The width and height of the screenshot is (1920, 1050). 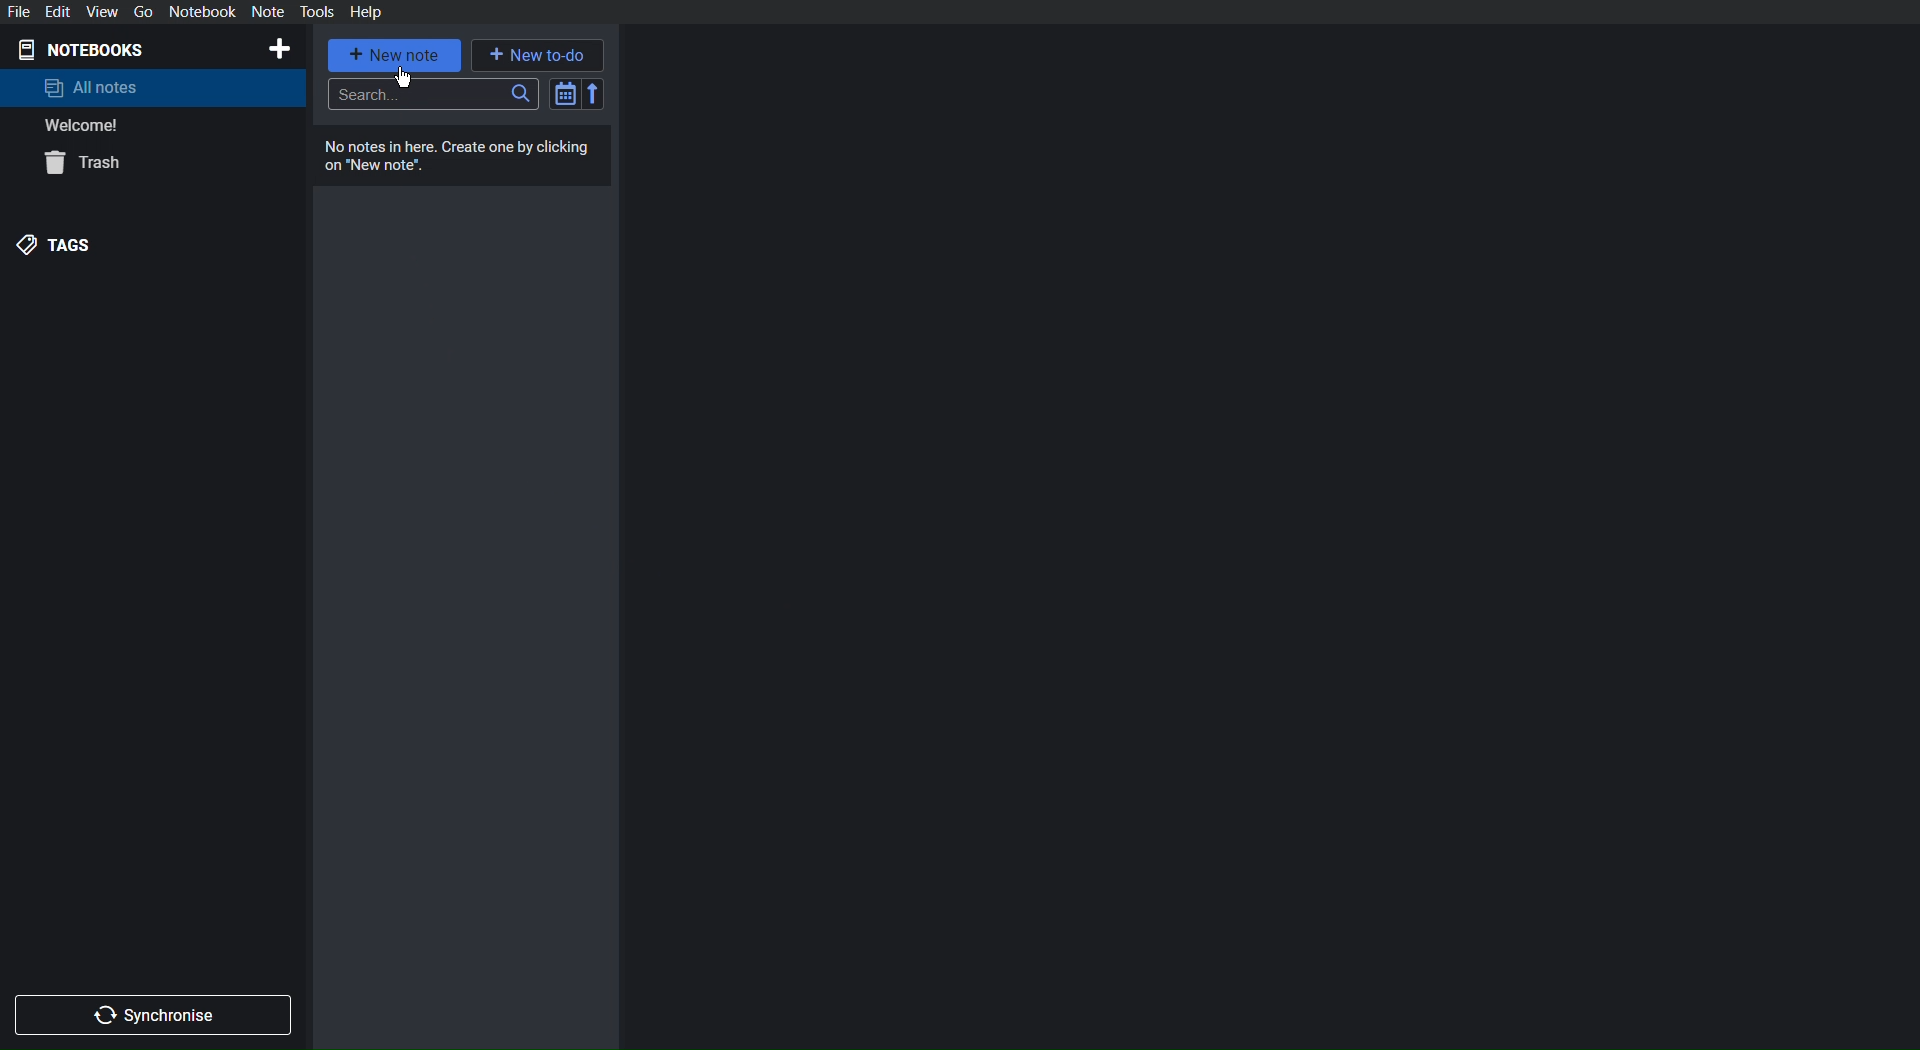 What do you see at coordinates (157, 1012) in the screenshot?
I see `Synchronize` at bounding box center [157, 1012].